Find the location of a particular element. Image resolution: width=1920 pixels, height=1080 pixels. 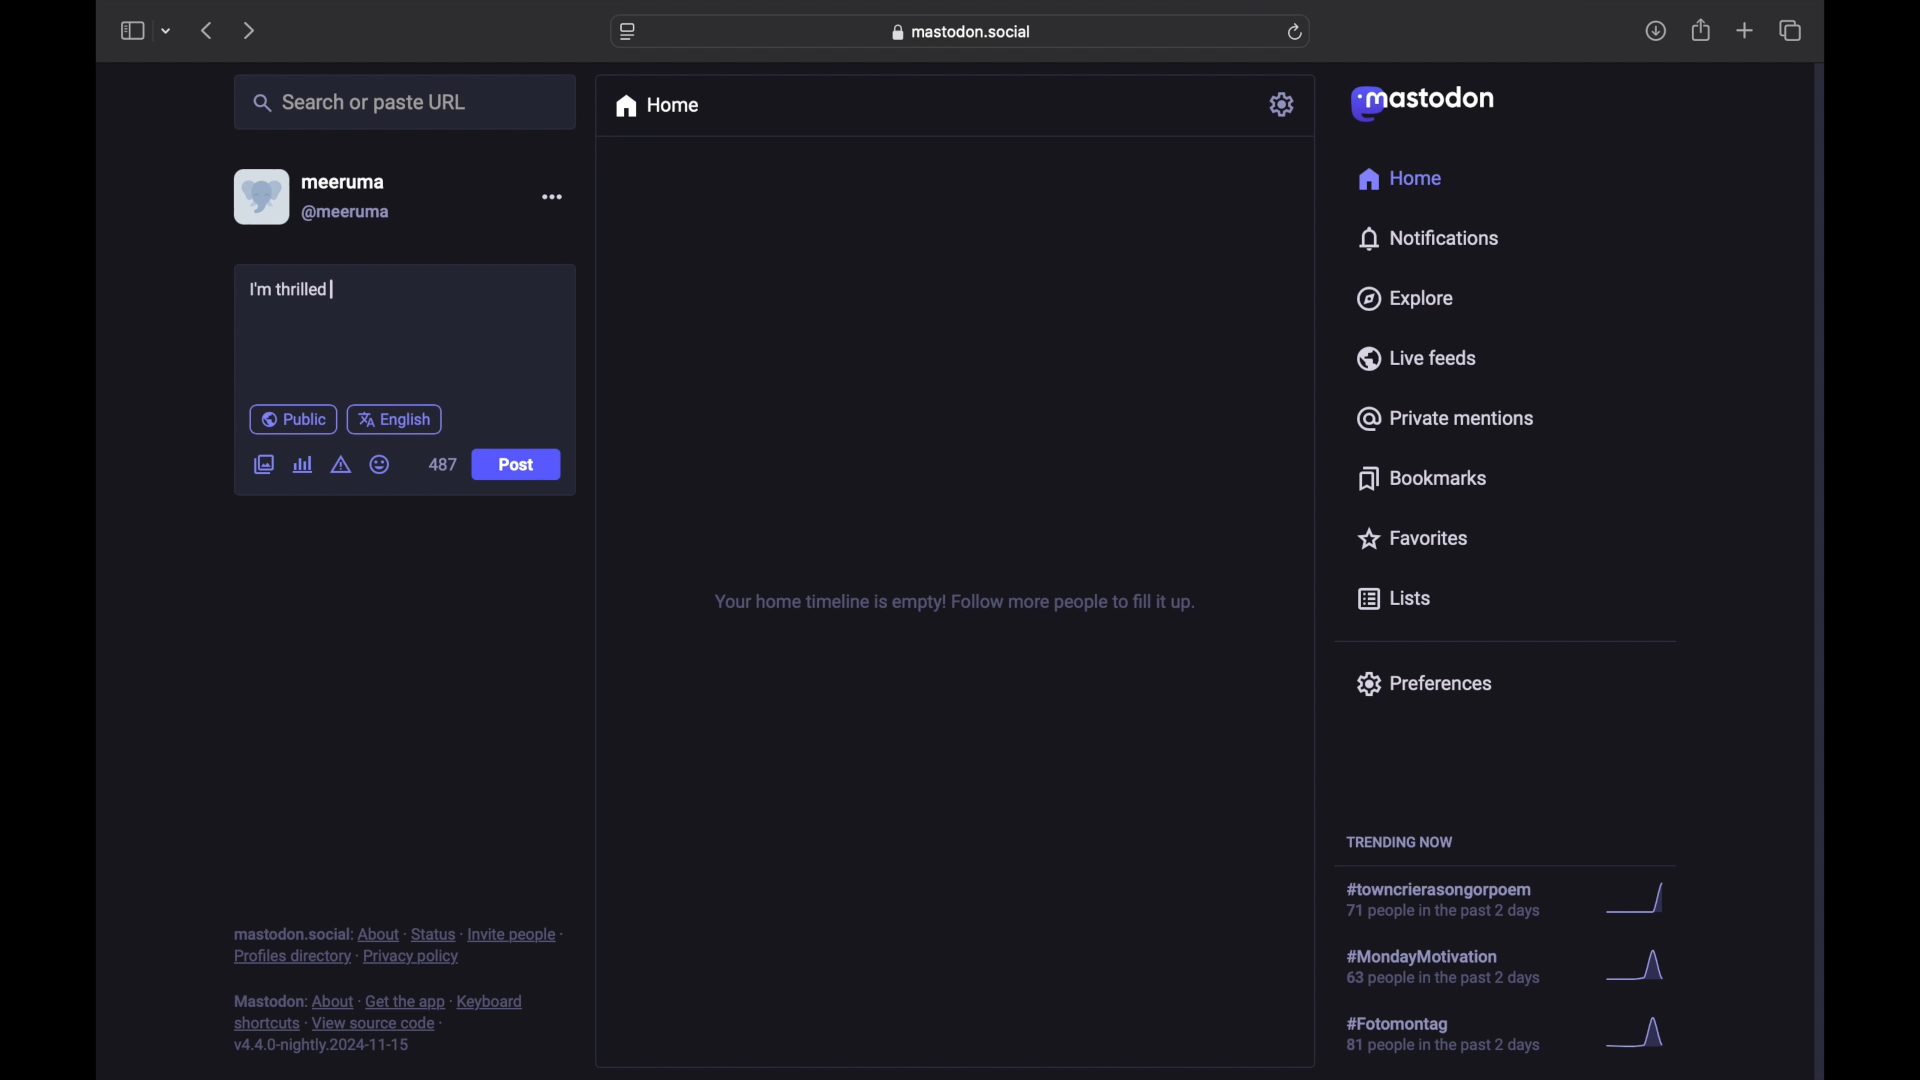

favorites is located at coordinates (1412, 538).